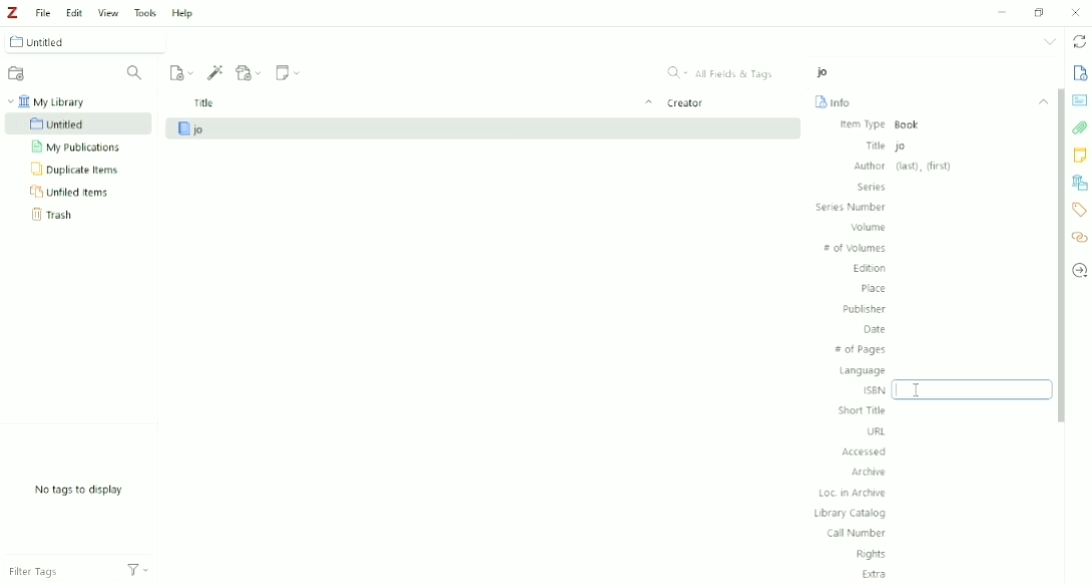 This screenshot has height=584, width=1092. What do you see at coordinates (870, 228) in the screenshot?
I see `Volume` at bounding box center [870, 228].